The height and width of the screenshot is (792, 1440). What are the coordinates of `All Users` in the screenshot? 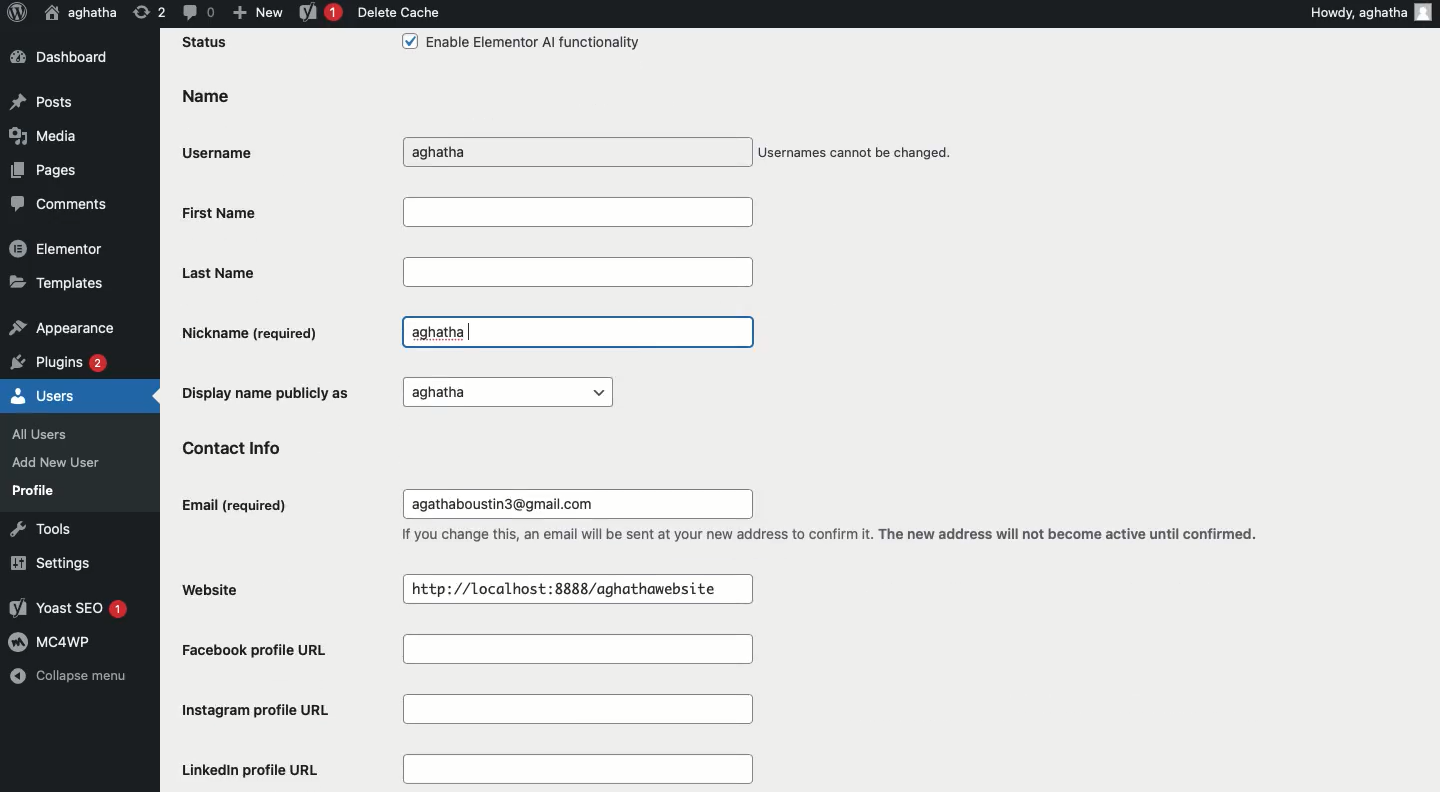 It's located at (50, 432).